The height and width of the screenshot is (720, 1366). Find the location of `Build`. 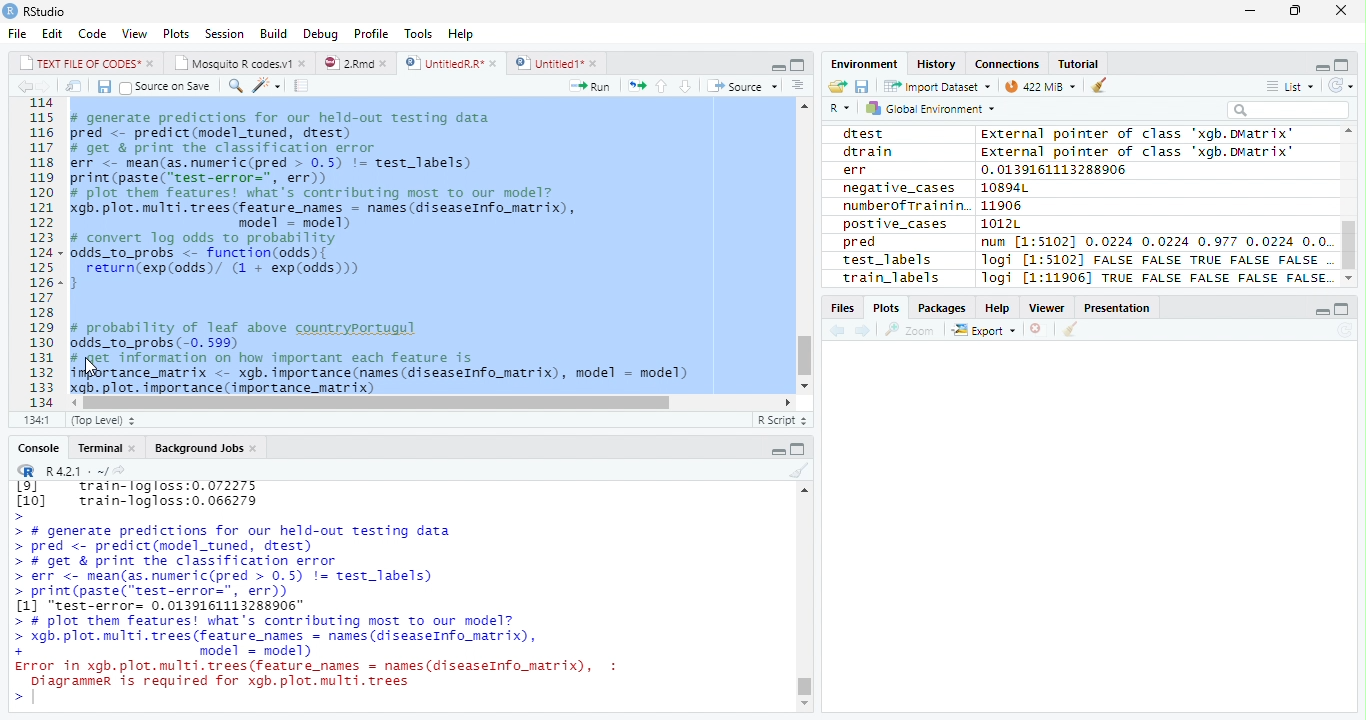

Build is located at coordinates (274, 34).